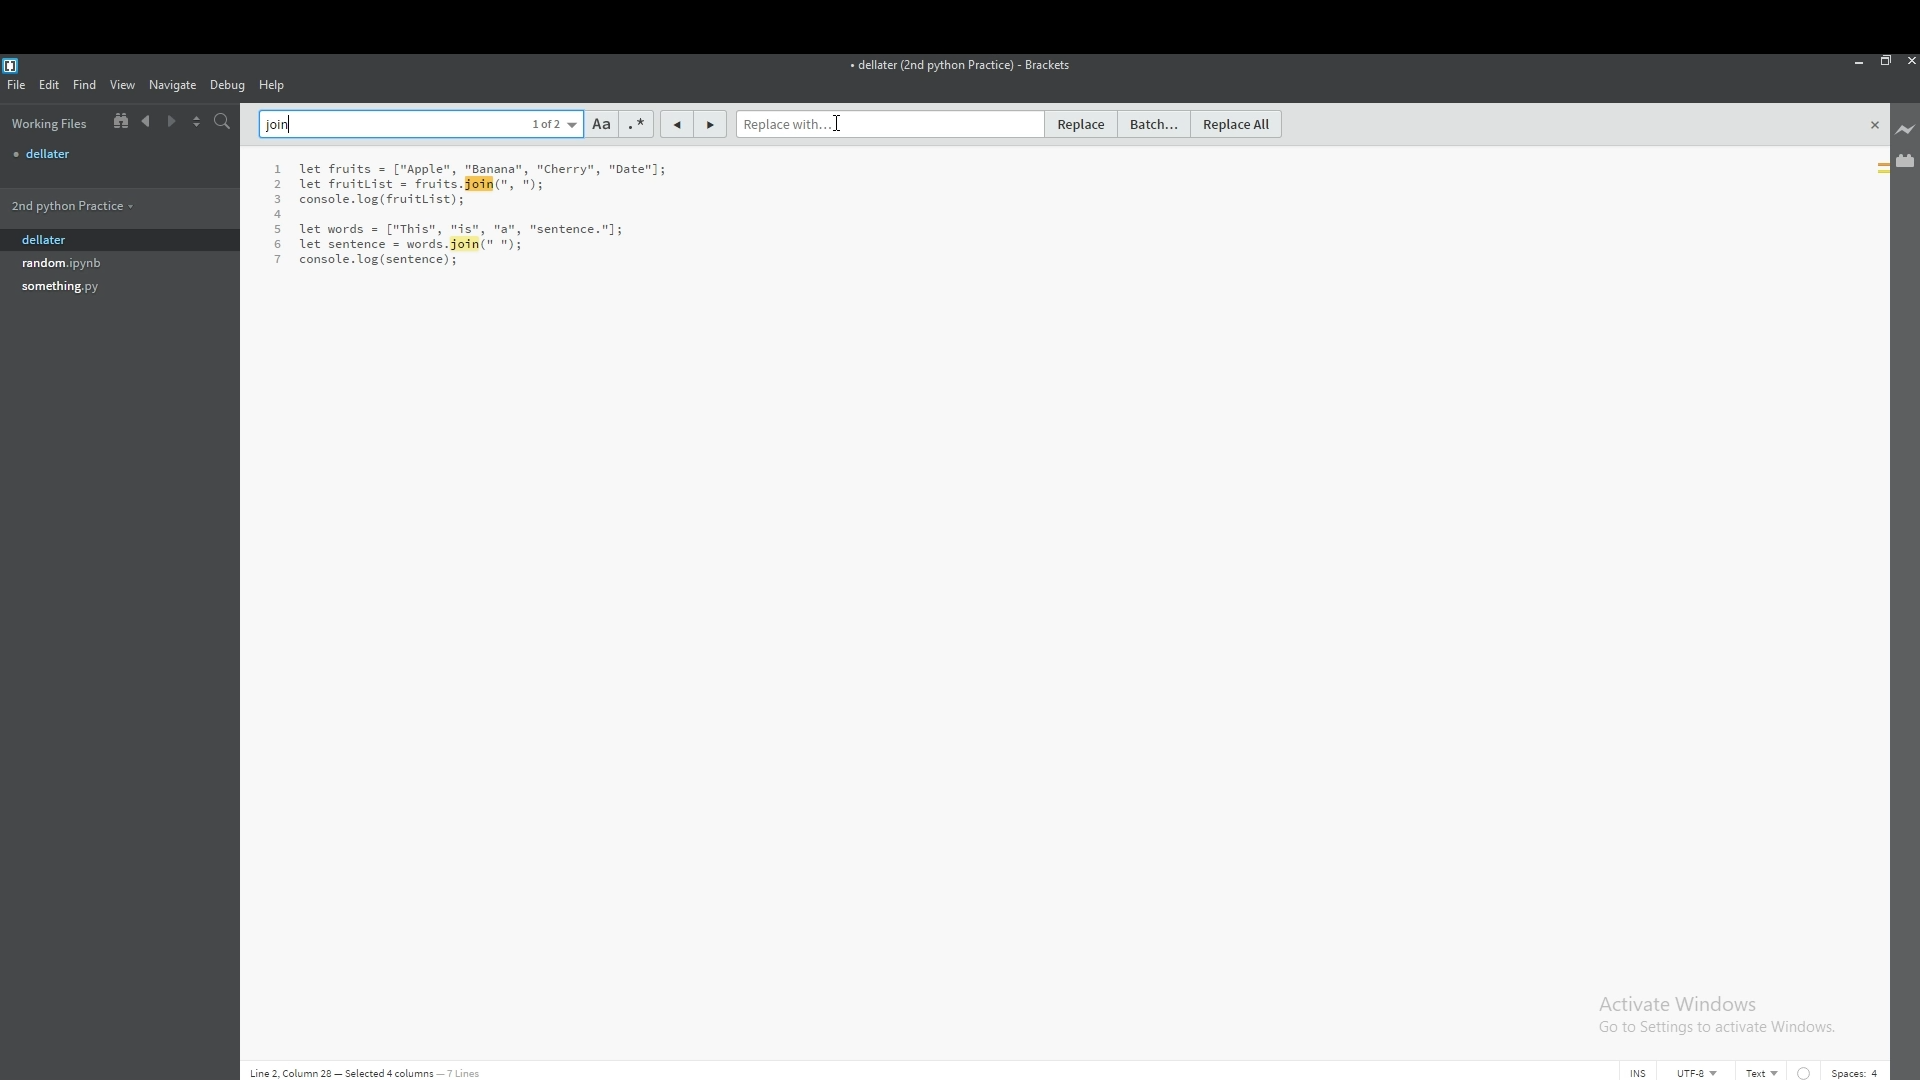 This screenshot has width=1920, height=1080. Describe the element at coordinates (123, 85) in the screenshot. I see `view` at that location.